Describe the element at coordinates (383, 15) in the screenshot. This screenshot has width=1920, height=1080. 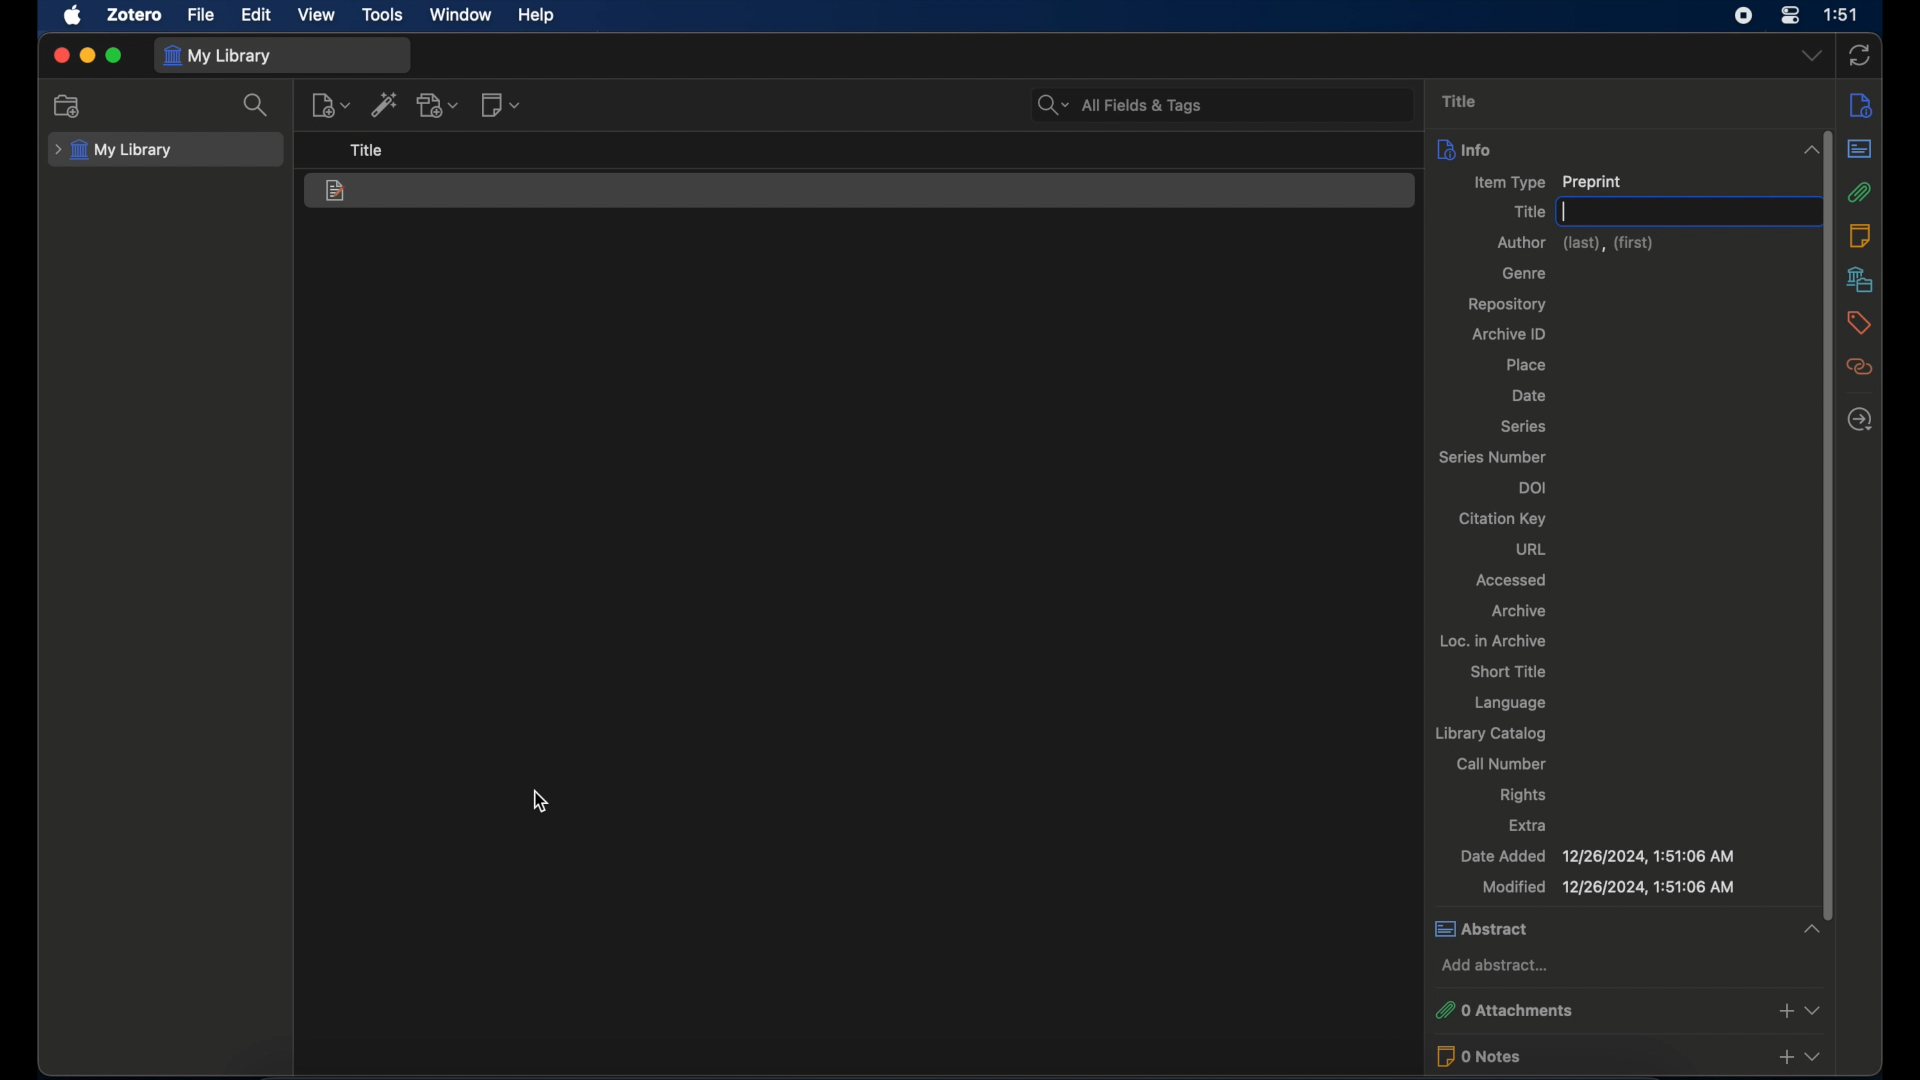
I see `tools` at that location.